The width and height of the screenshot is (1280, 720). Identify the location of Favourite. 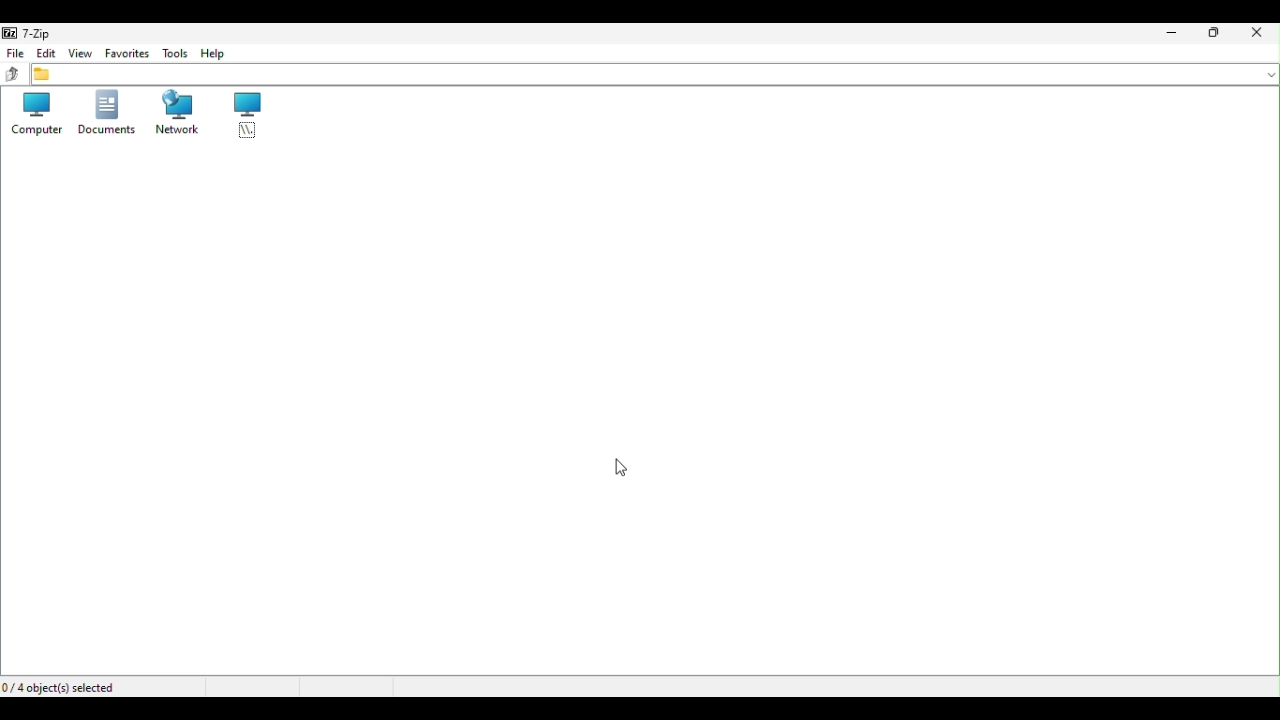
(127, 54).